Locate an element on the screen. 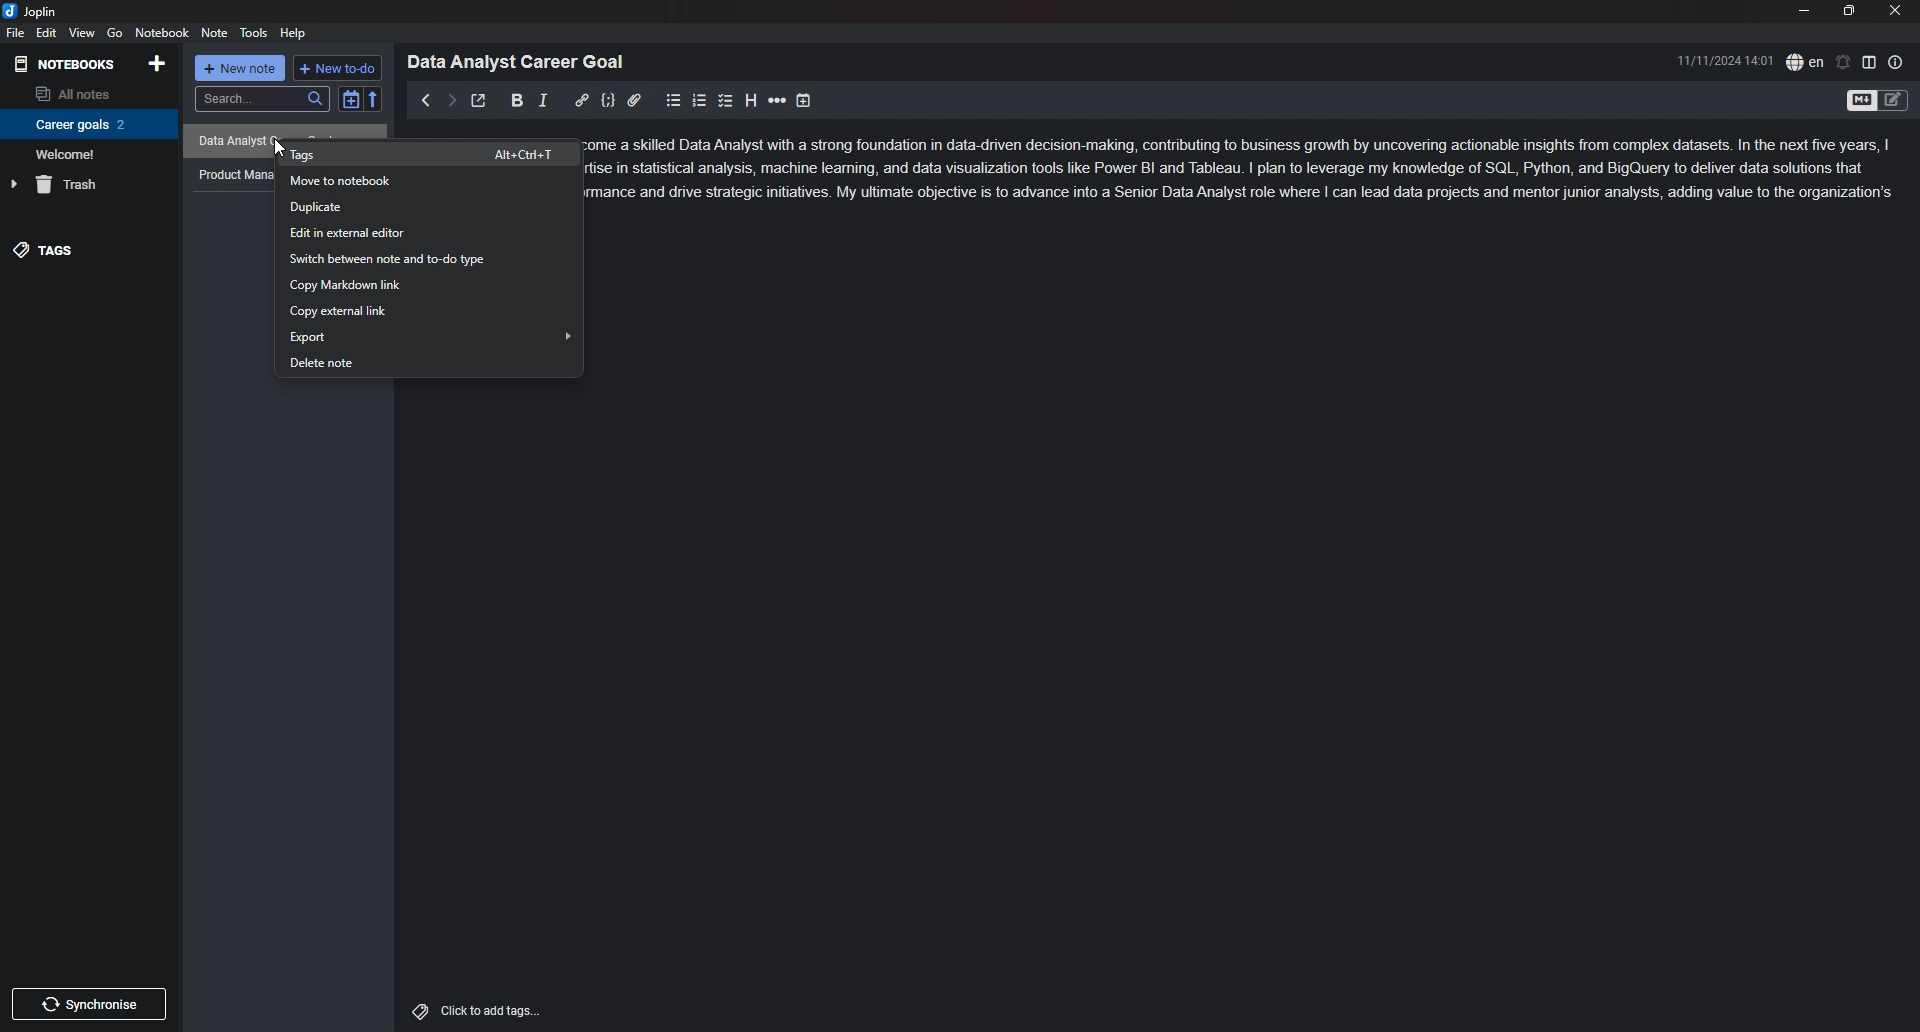  spell check is located at coordinates (1805, 62).